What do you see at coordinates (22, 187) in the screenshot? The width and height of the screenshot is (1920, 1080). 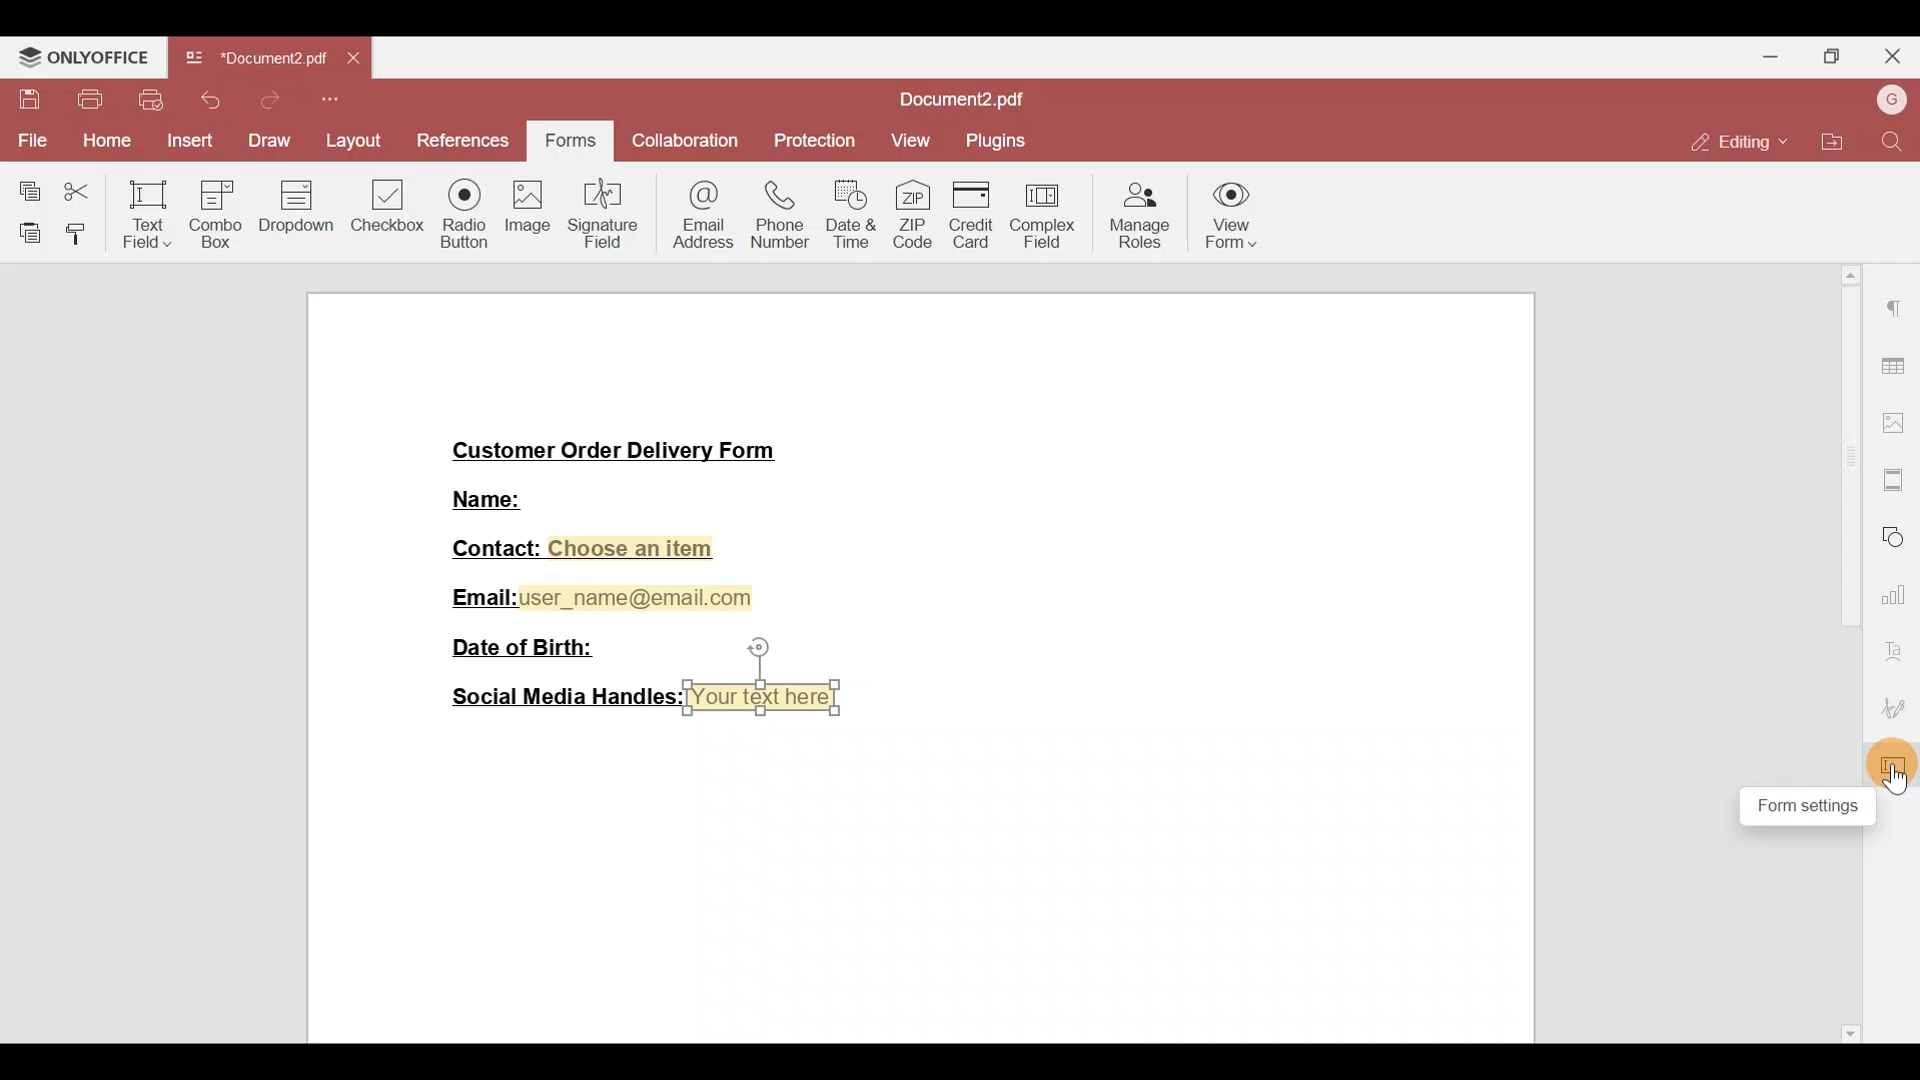 I see `Copy` at bounding box center [22, 187].